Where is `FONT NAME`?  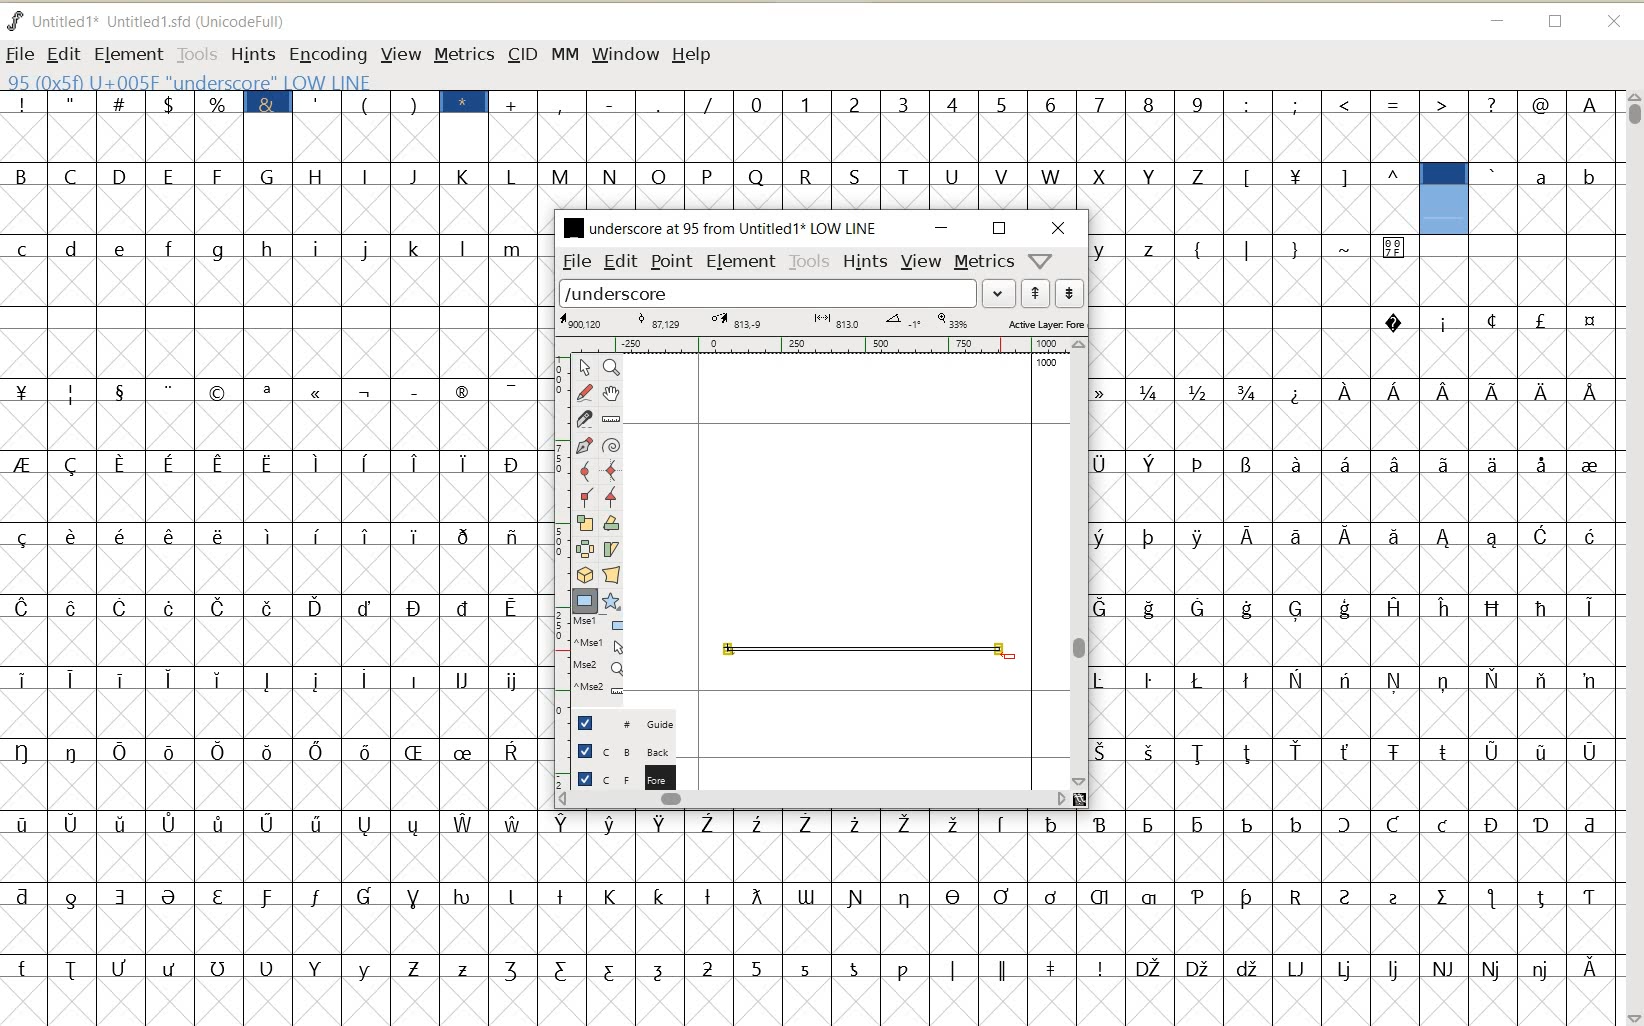
FONT NAME is located at coordinates (718, 227).